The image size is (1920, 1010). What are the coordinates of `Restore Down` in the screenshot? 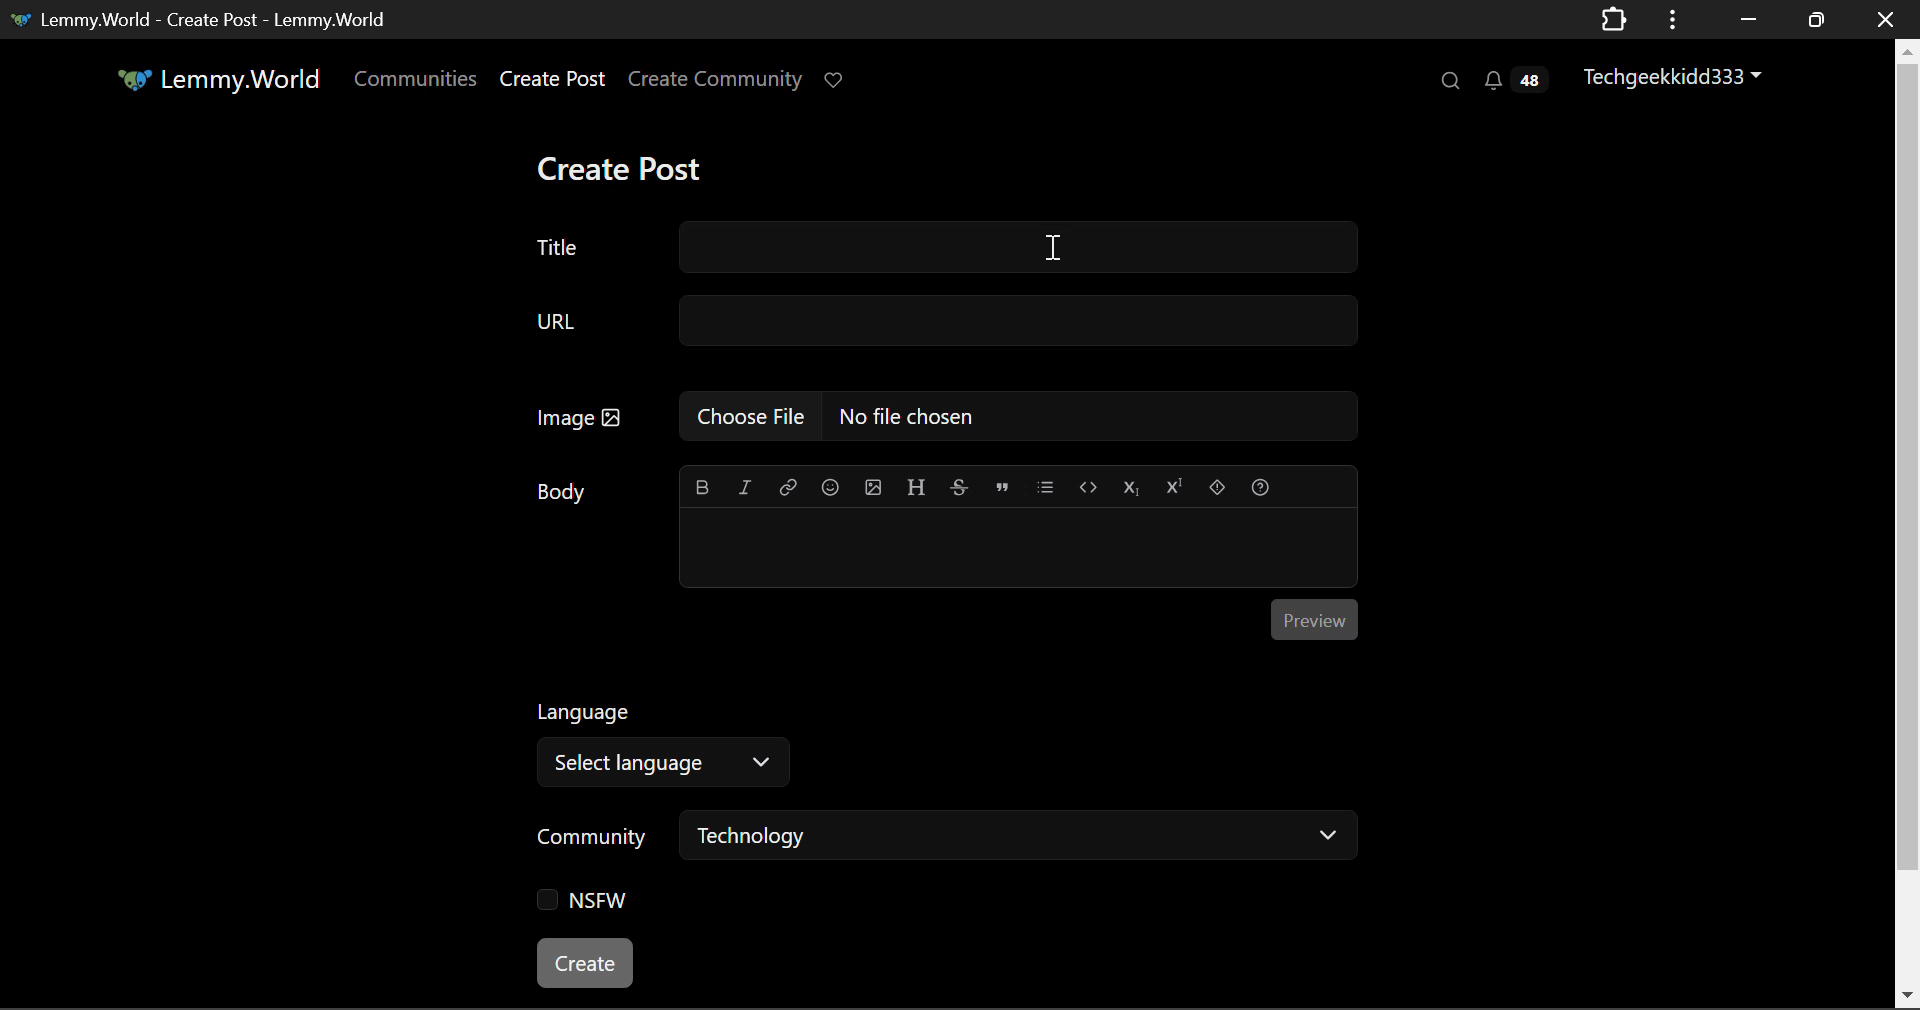 It's located at (1745, 19).